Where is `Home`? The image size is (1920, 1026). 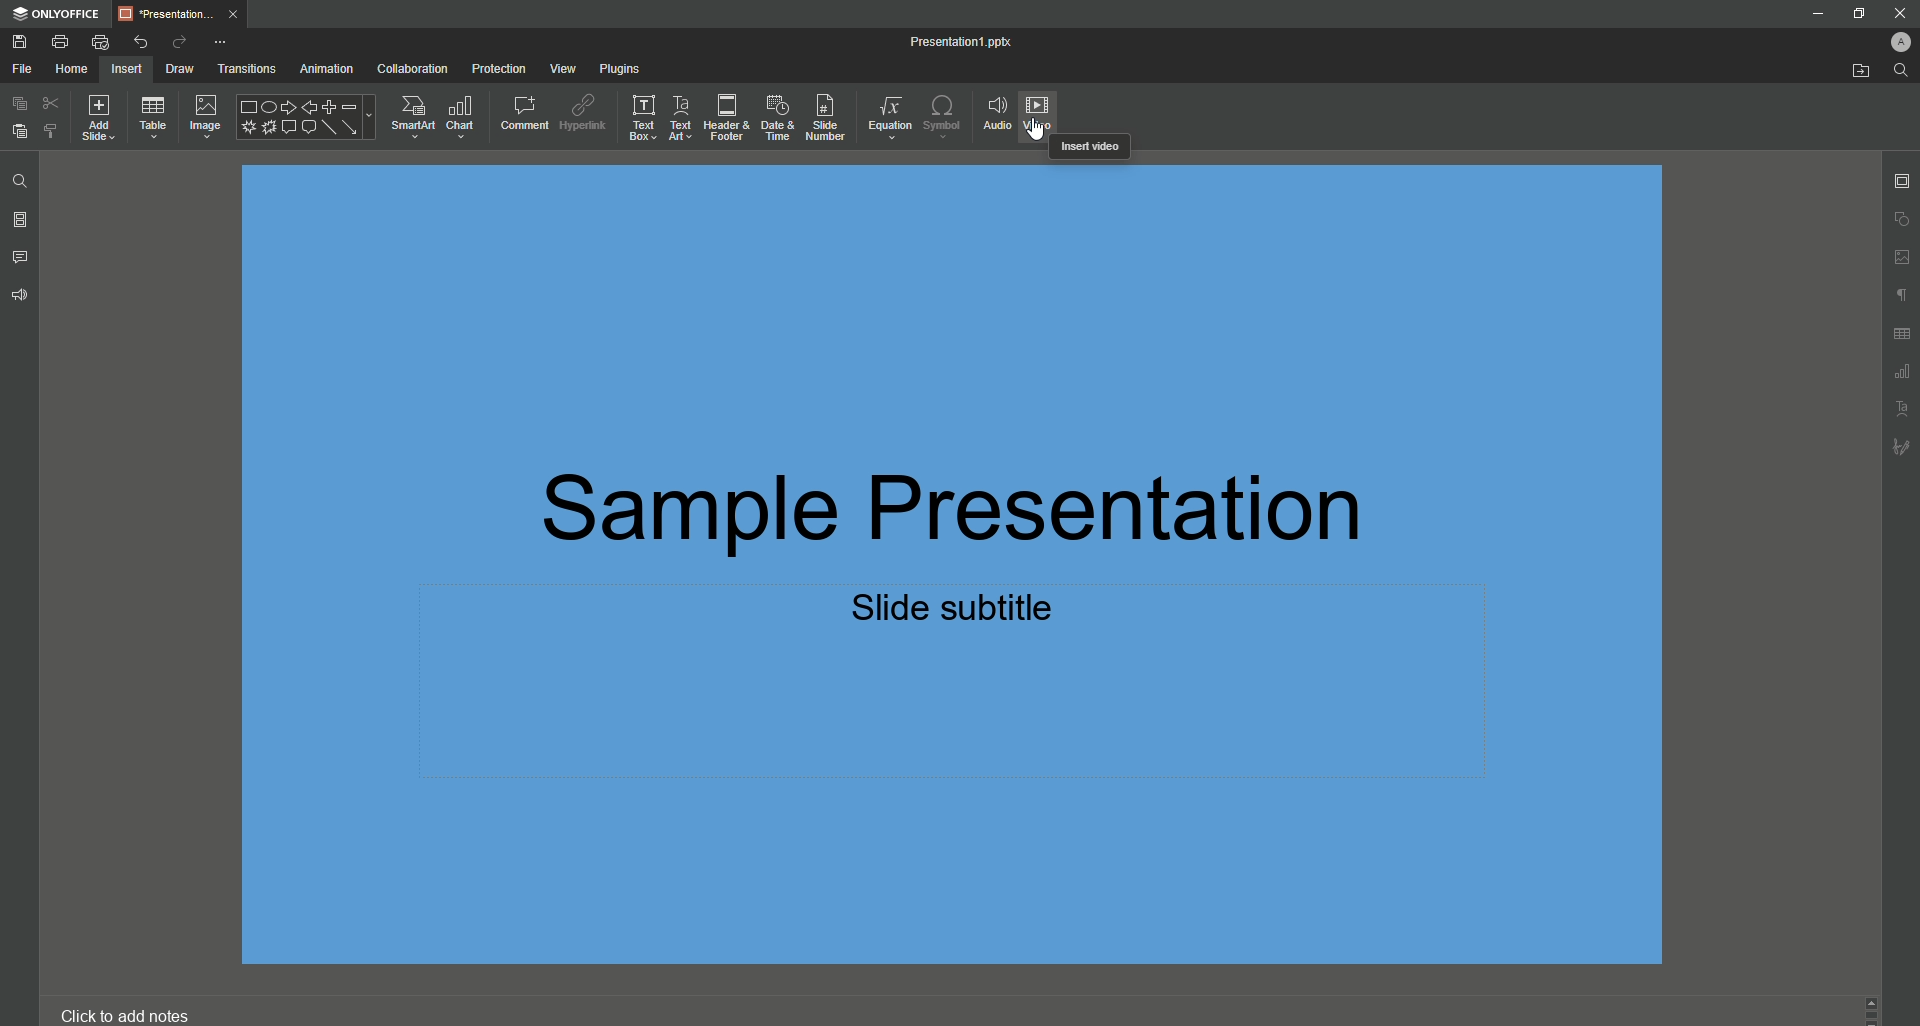
Home is located at coordinates (73, 68).